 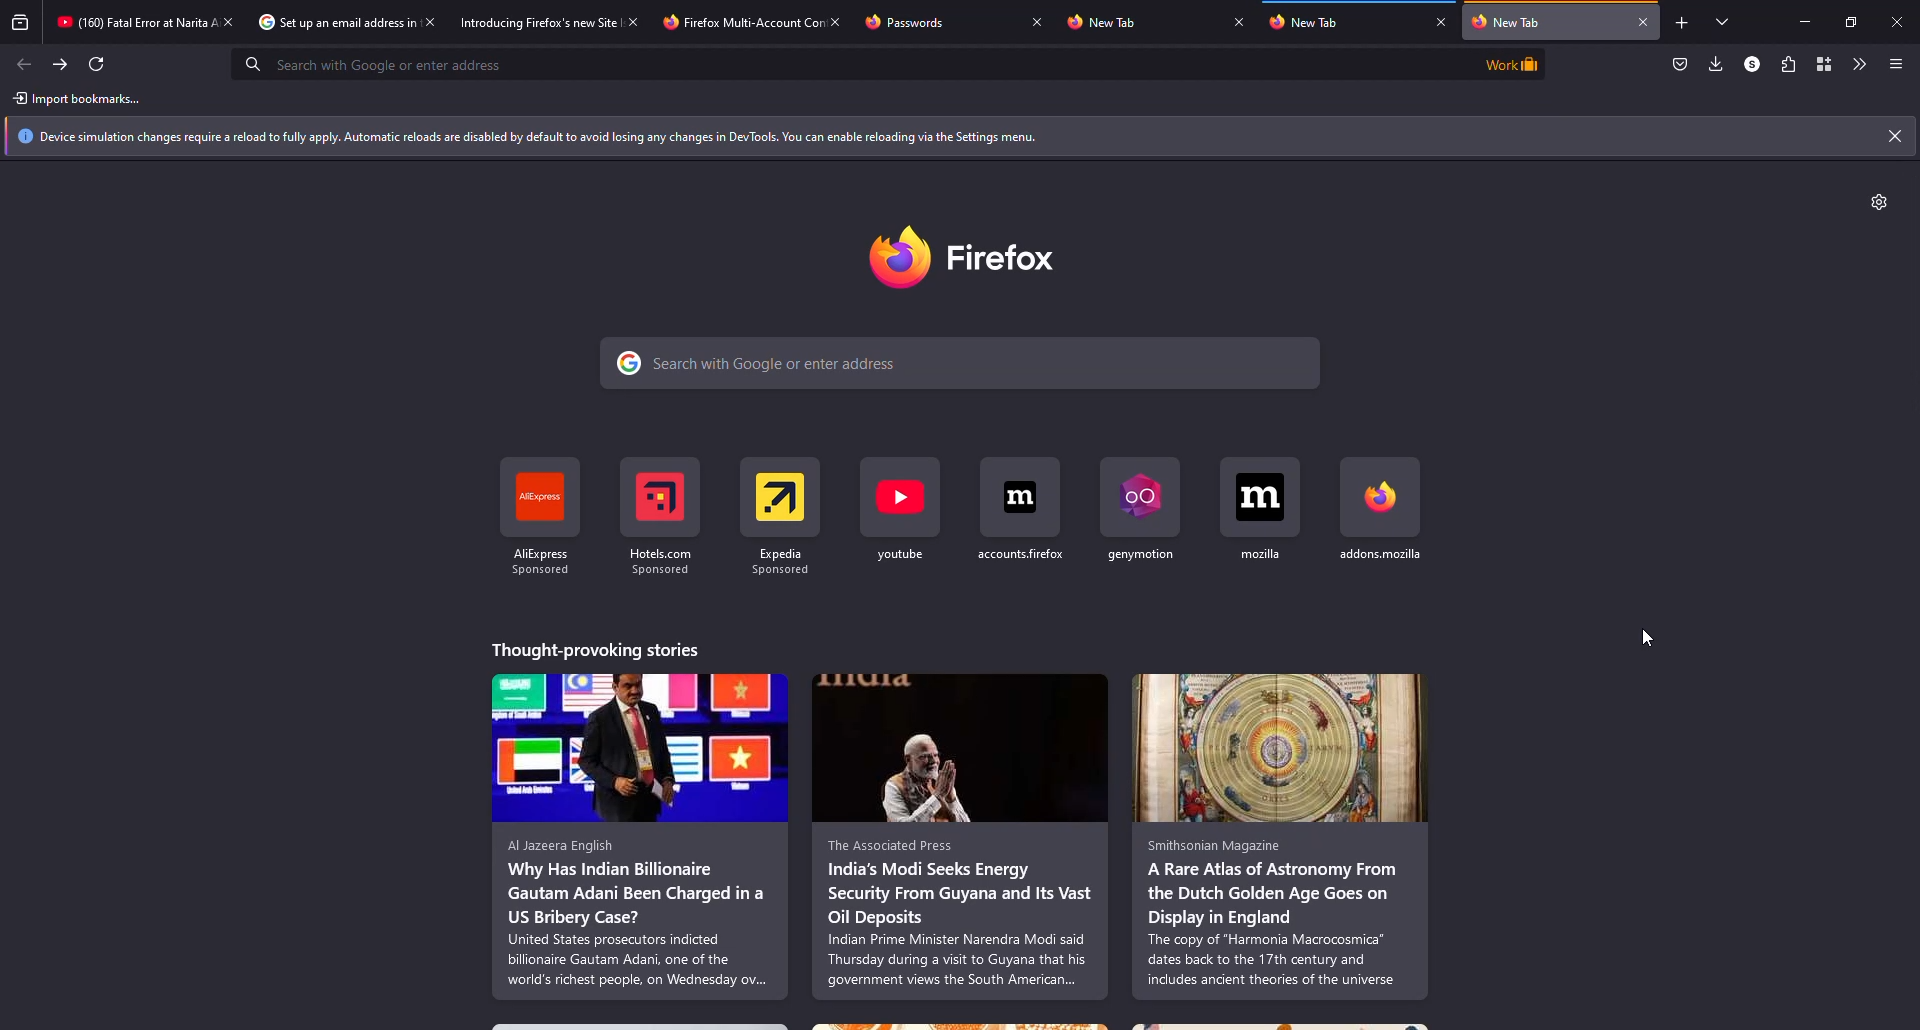 I want to click on refresh, so click(x=97, y=64).